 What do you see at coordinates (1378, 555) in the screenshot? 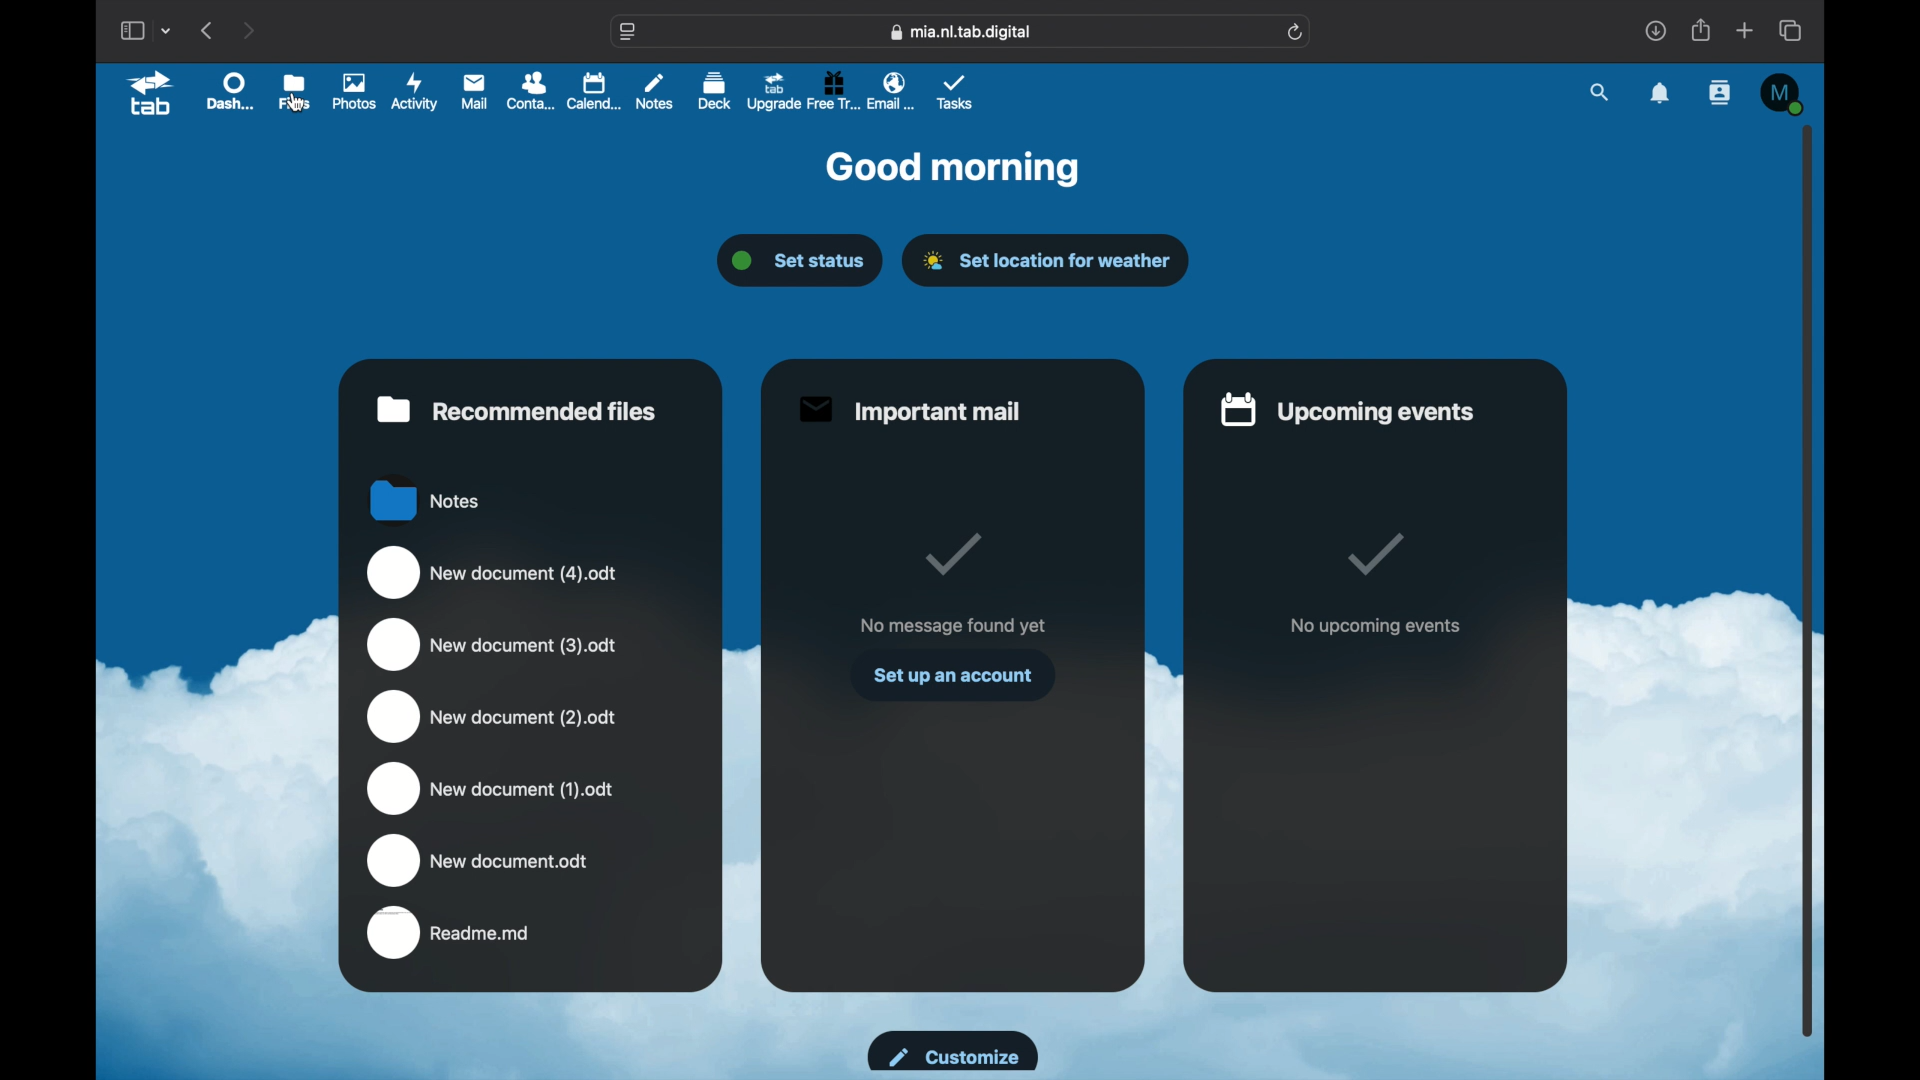
I see `tick mark` at bounding box center [1378, 555].